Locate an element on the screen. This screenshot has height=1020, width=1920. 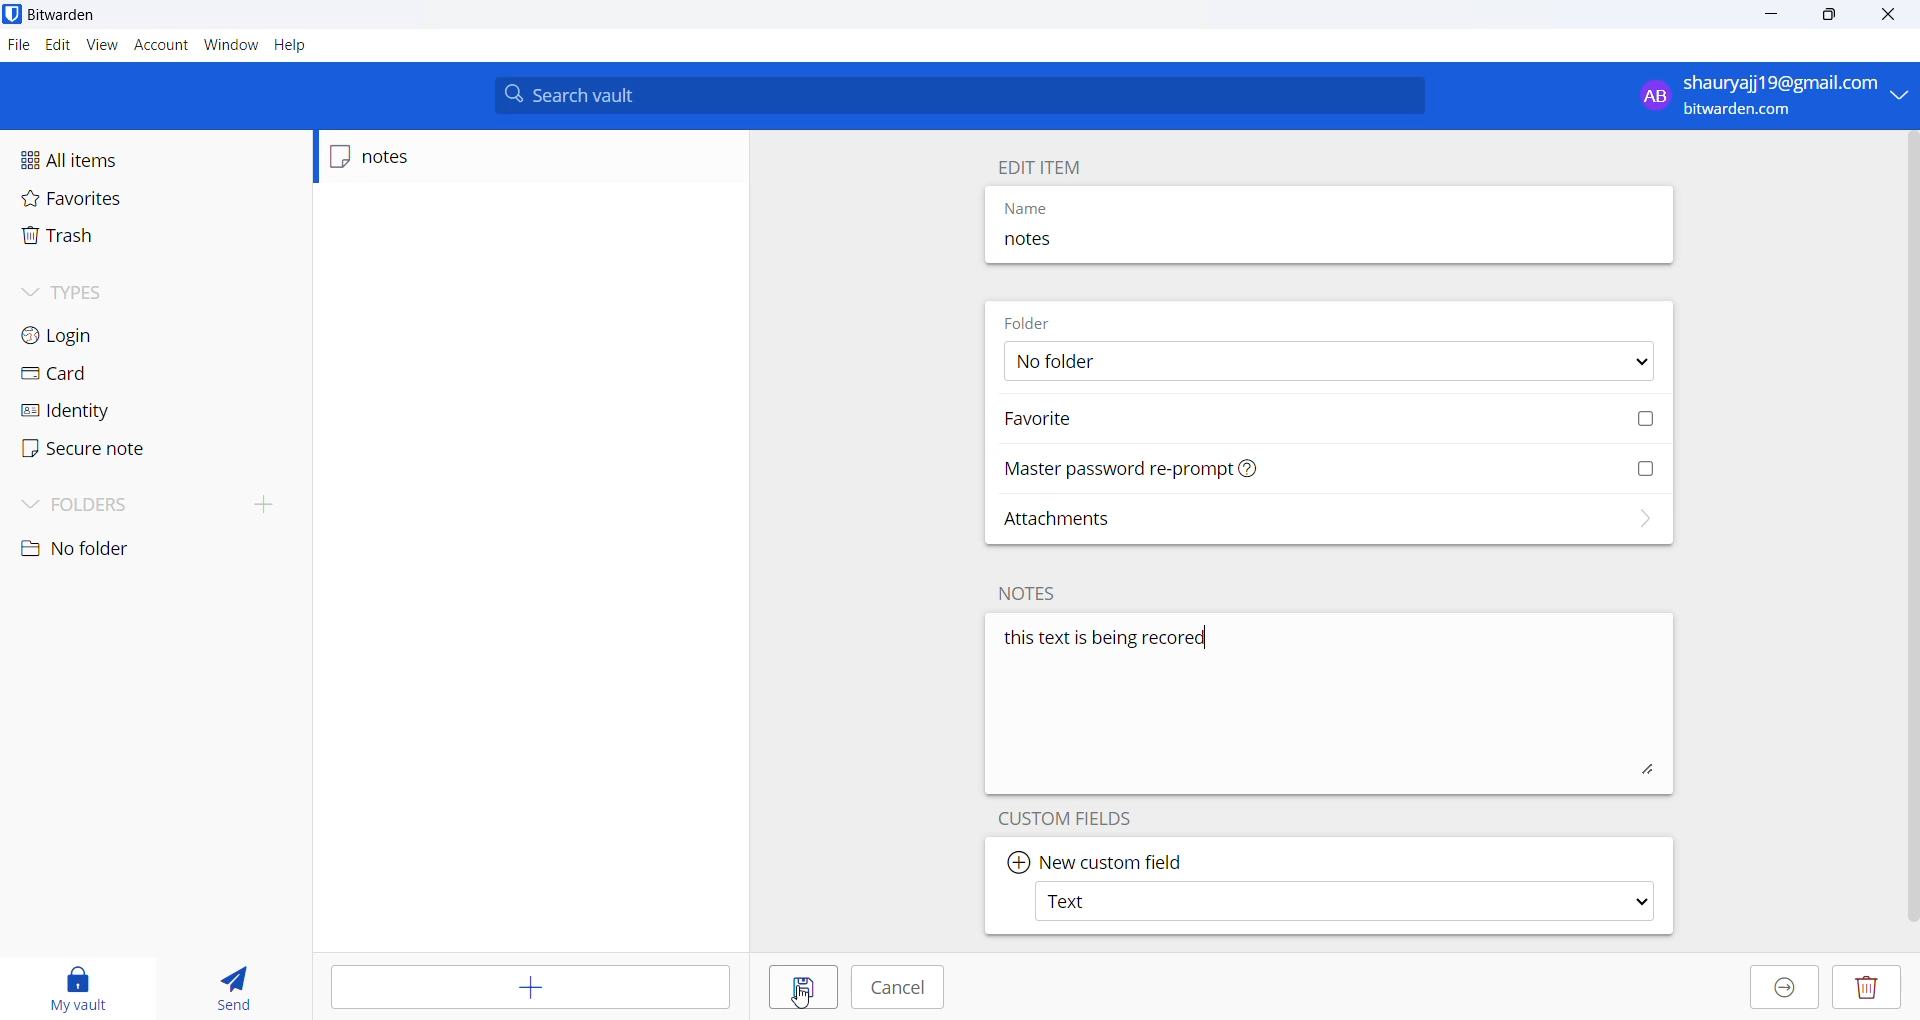
all items is located at coordinates (104, 160).